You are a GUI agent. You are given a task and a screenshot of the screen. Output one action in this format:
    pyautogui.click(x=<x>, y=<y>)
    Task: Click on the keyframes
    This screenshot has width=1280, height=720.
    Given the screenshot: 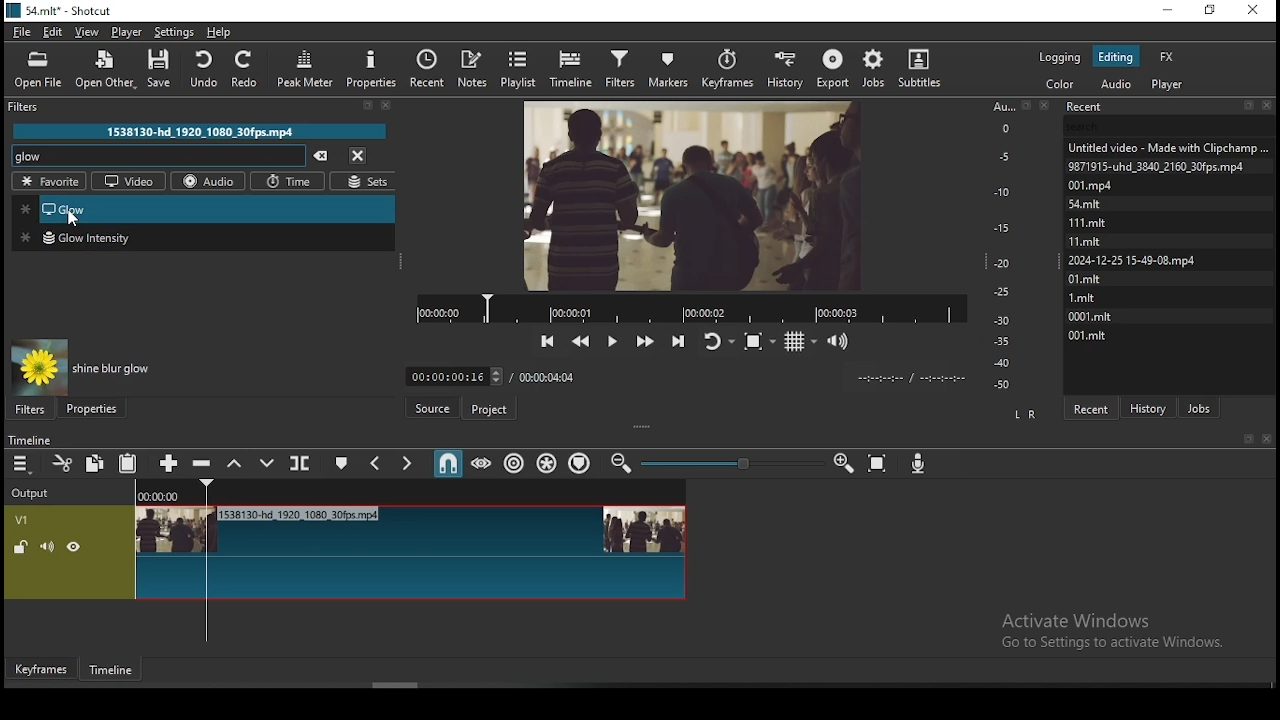 What is the action you would take?
    pyautogui.click(x=730, y=69)
    